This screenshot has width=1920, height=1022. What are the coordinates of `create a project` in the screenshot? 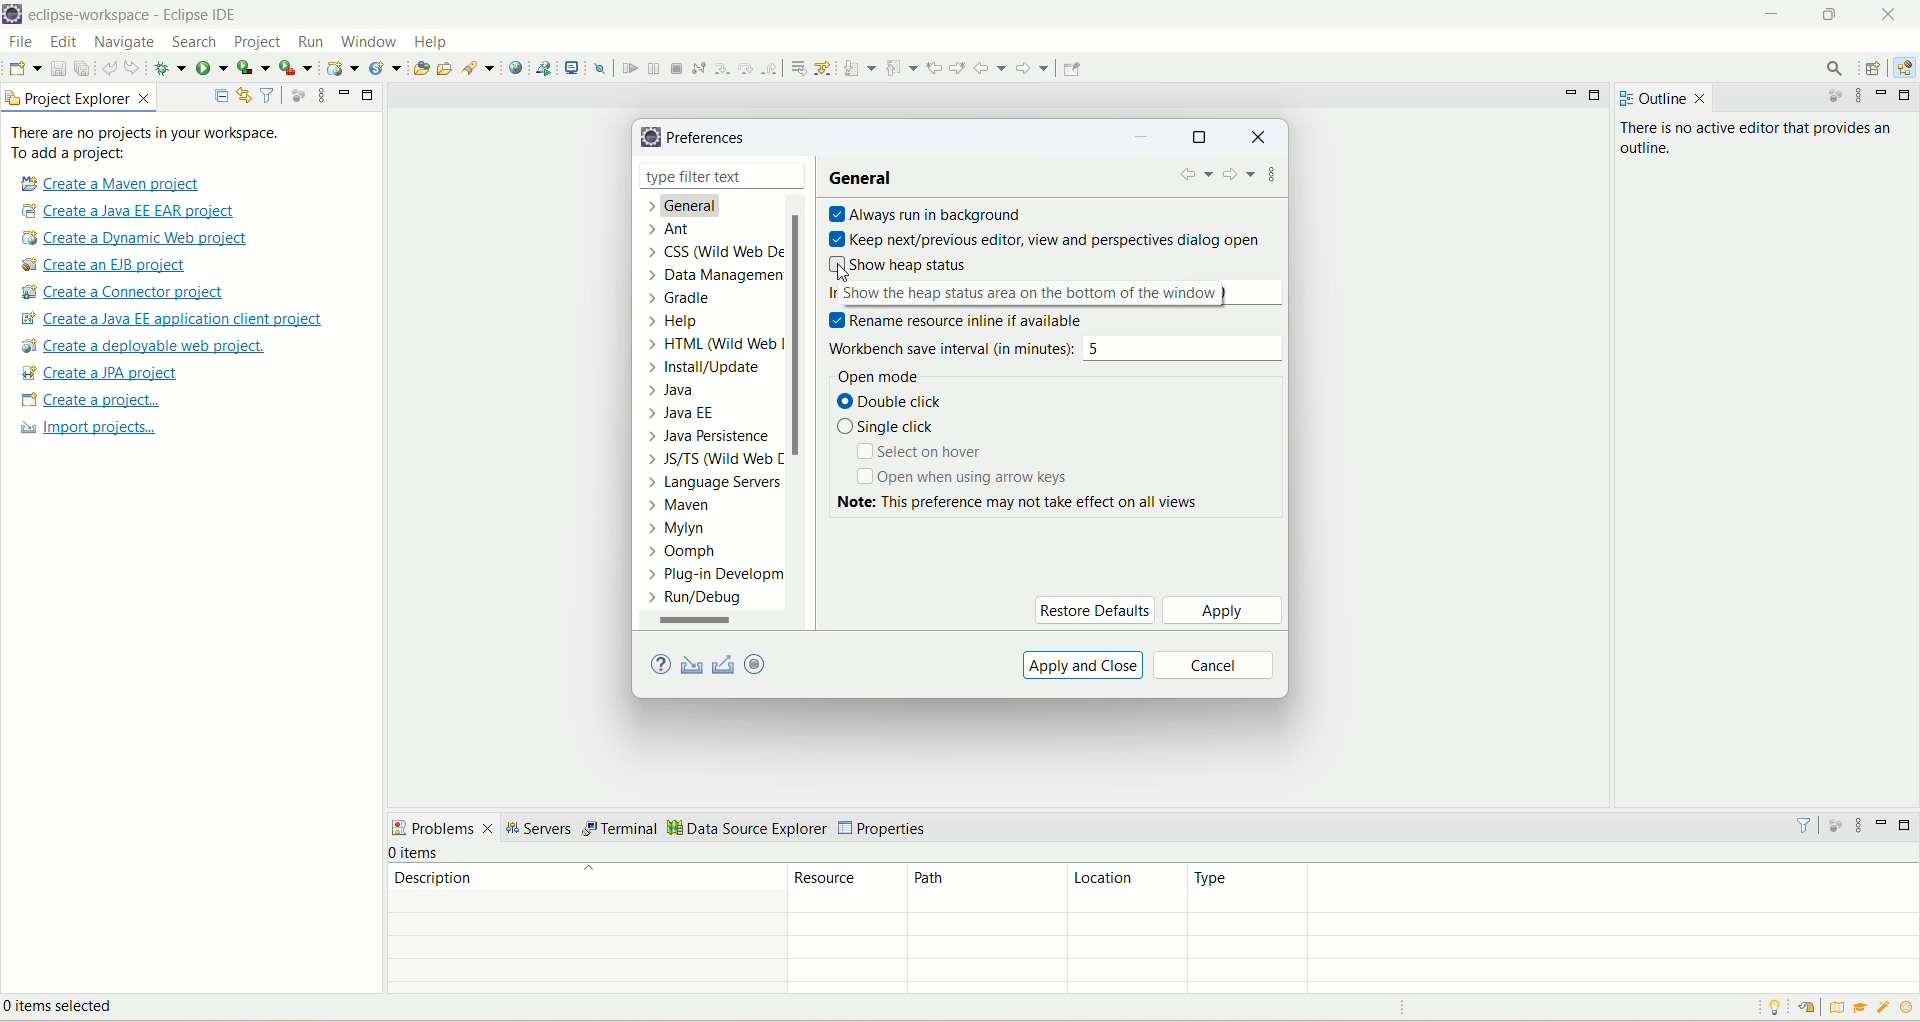 It's located at (88, 401).